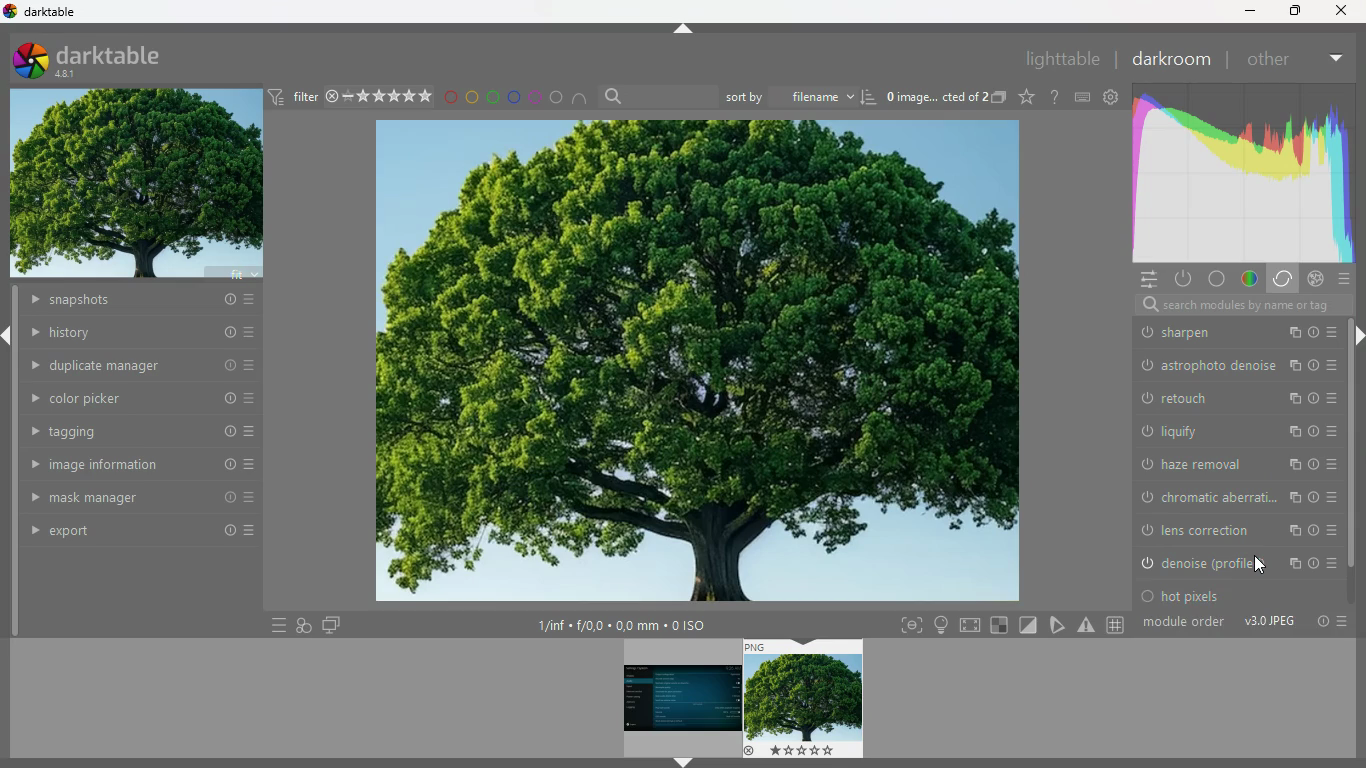 Image resolution: width=1366 pixels, height=768 pixels. What do you see at coordinates (139, 300) in the screenshot?
I see `snapshots` at bounding box center [139, 300].